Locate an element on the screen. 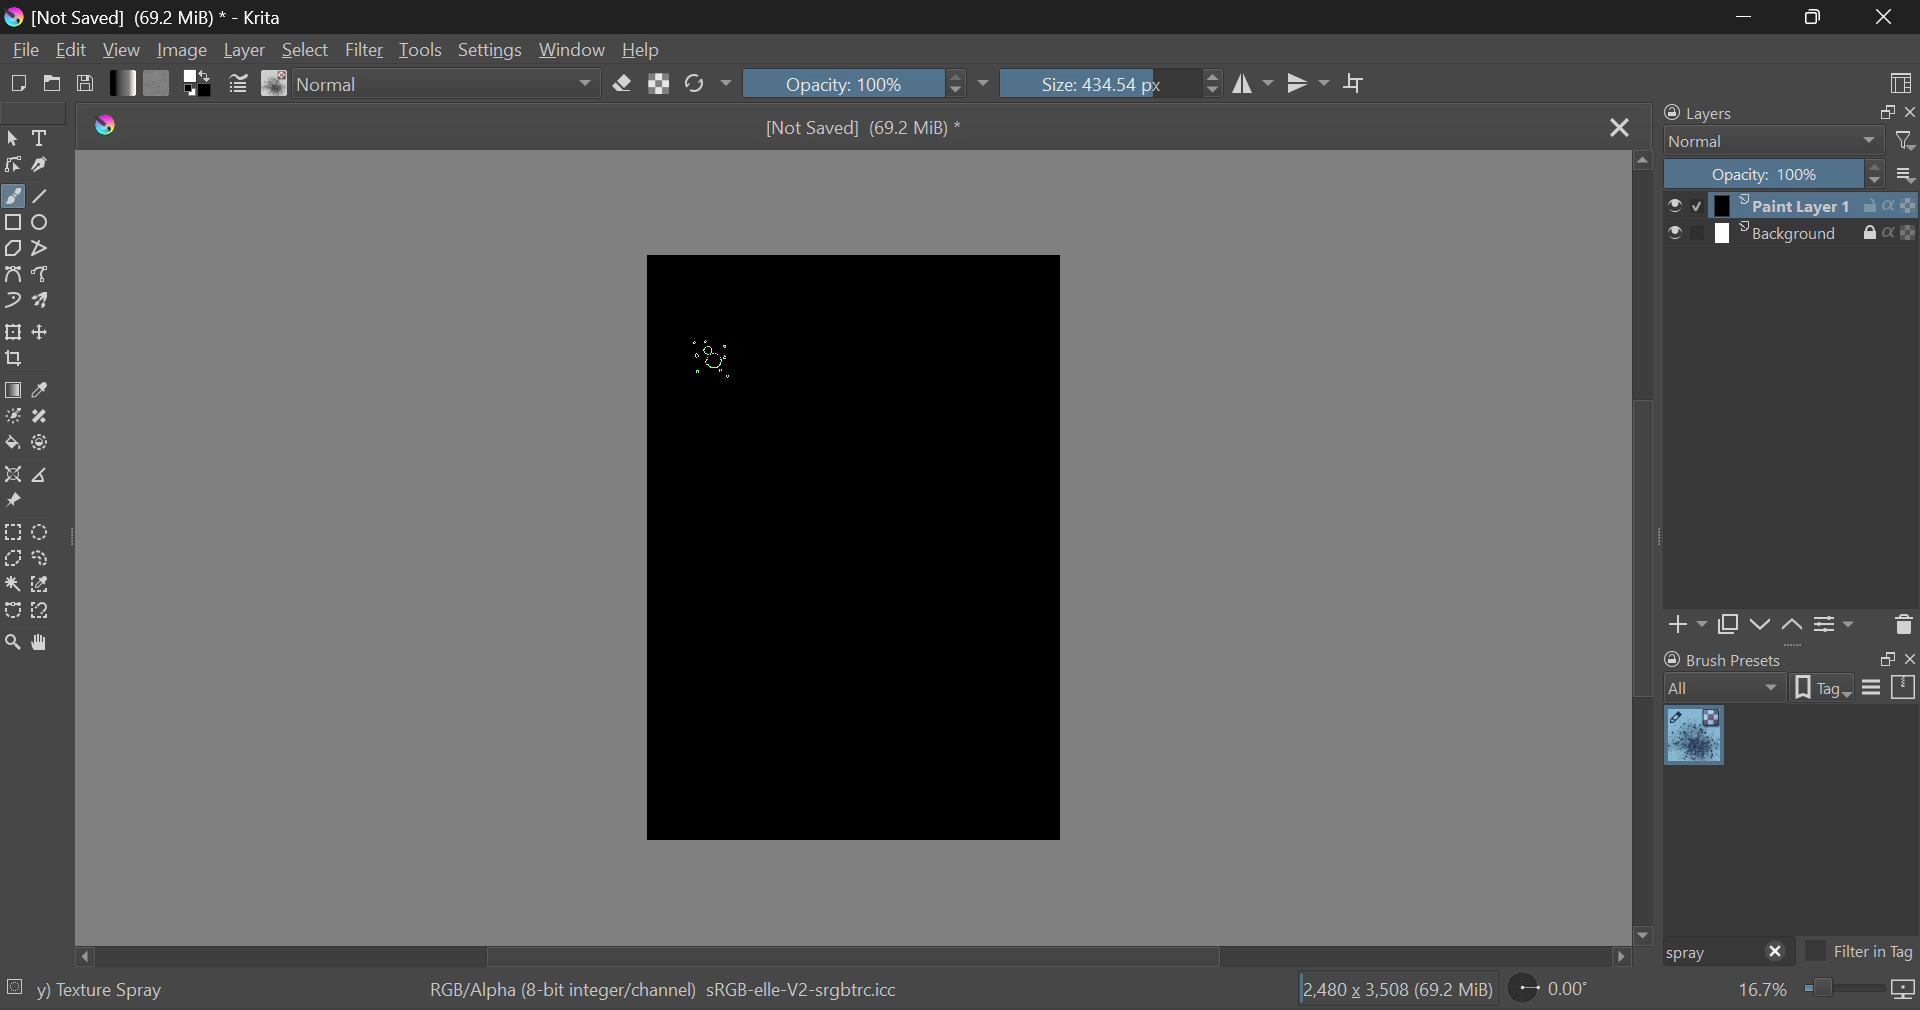  actions is located at coordinates (1890, 232).